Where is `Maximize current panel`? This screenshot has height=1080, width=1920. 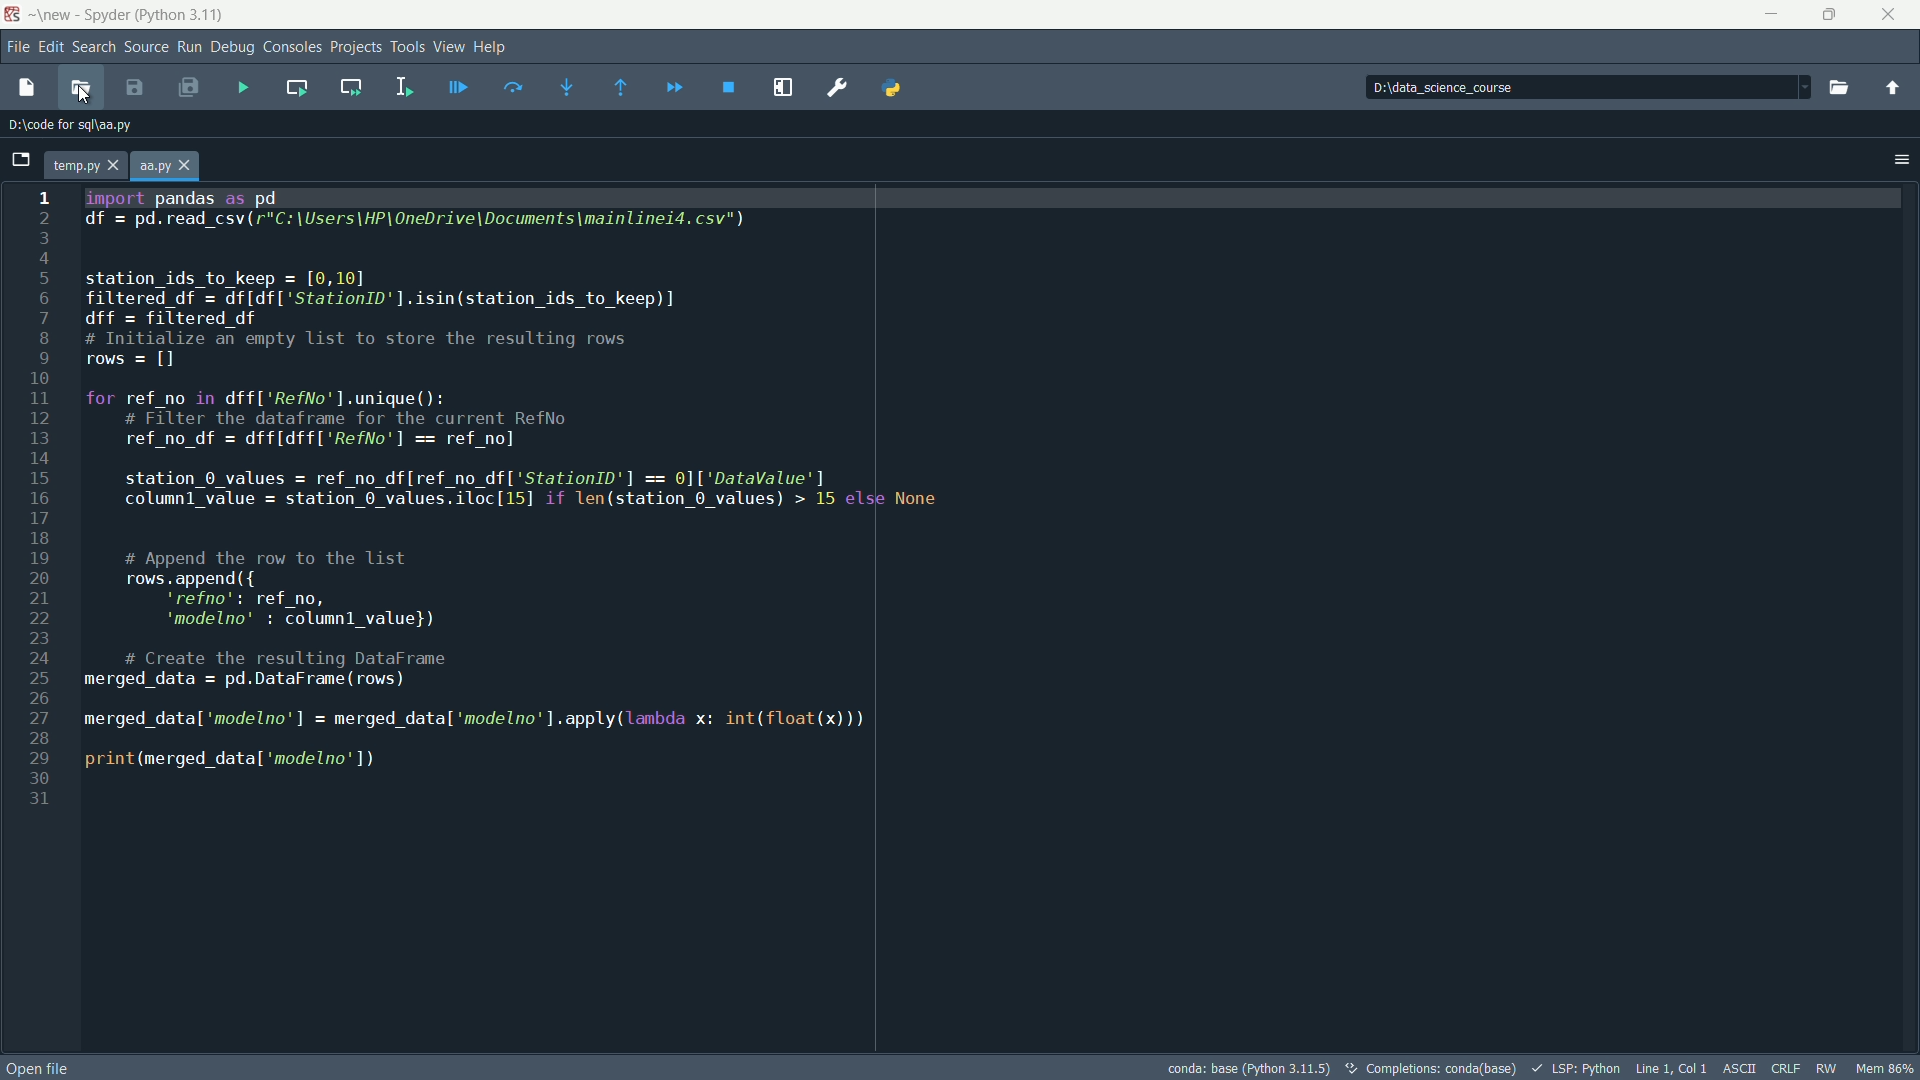
Maximize current panel is located at coordinates (779, 87).